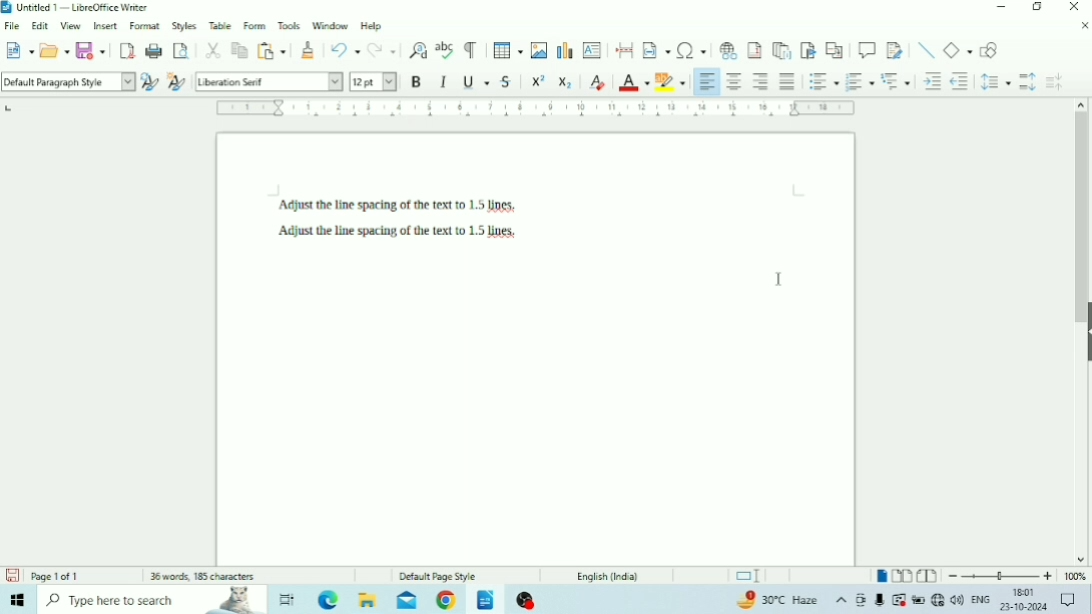 The width and height of the screenshot is (1092, 614). Describe the element at coordinates (72, 27) in the screenshot. I see `View` at that location.